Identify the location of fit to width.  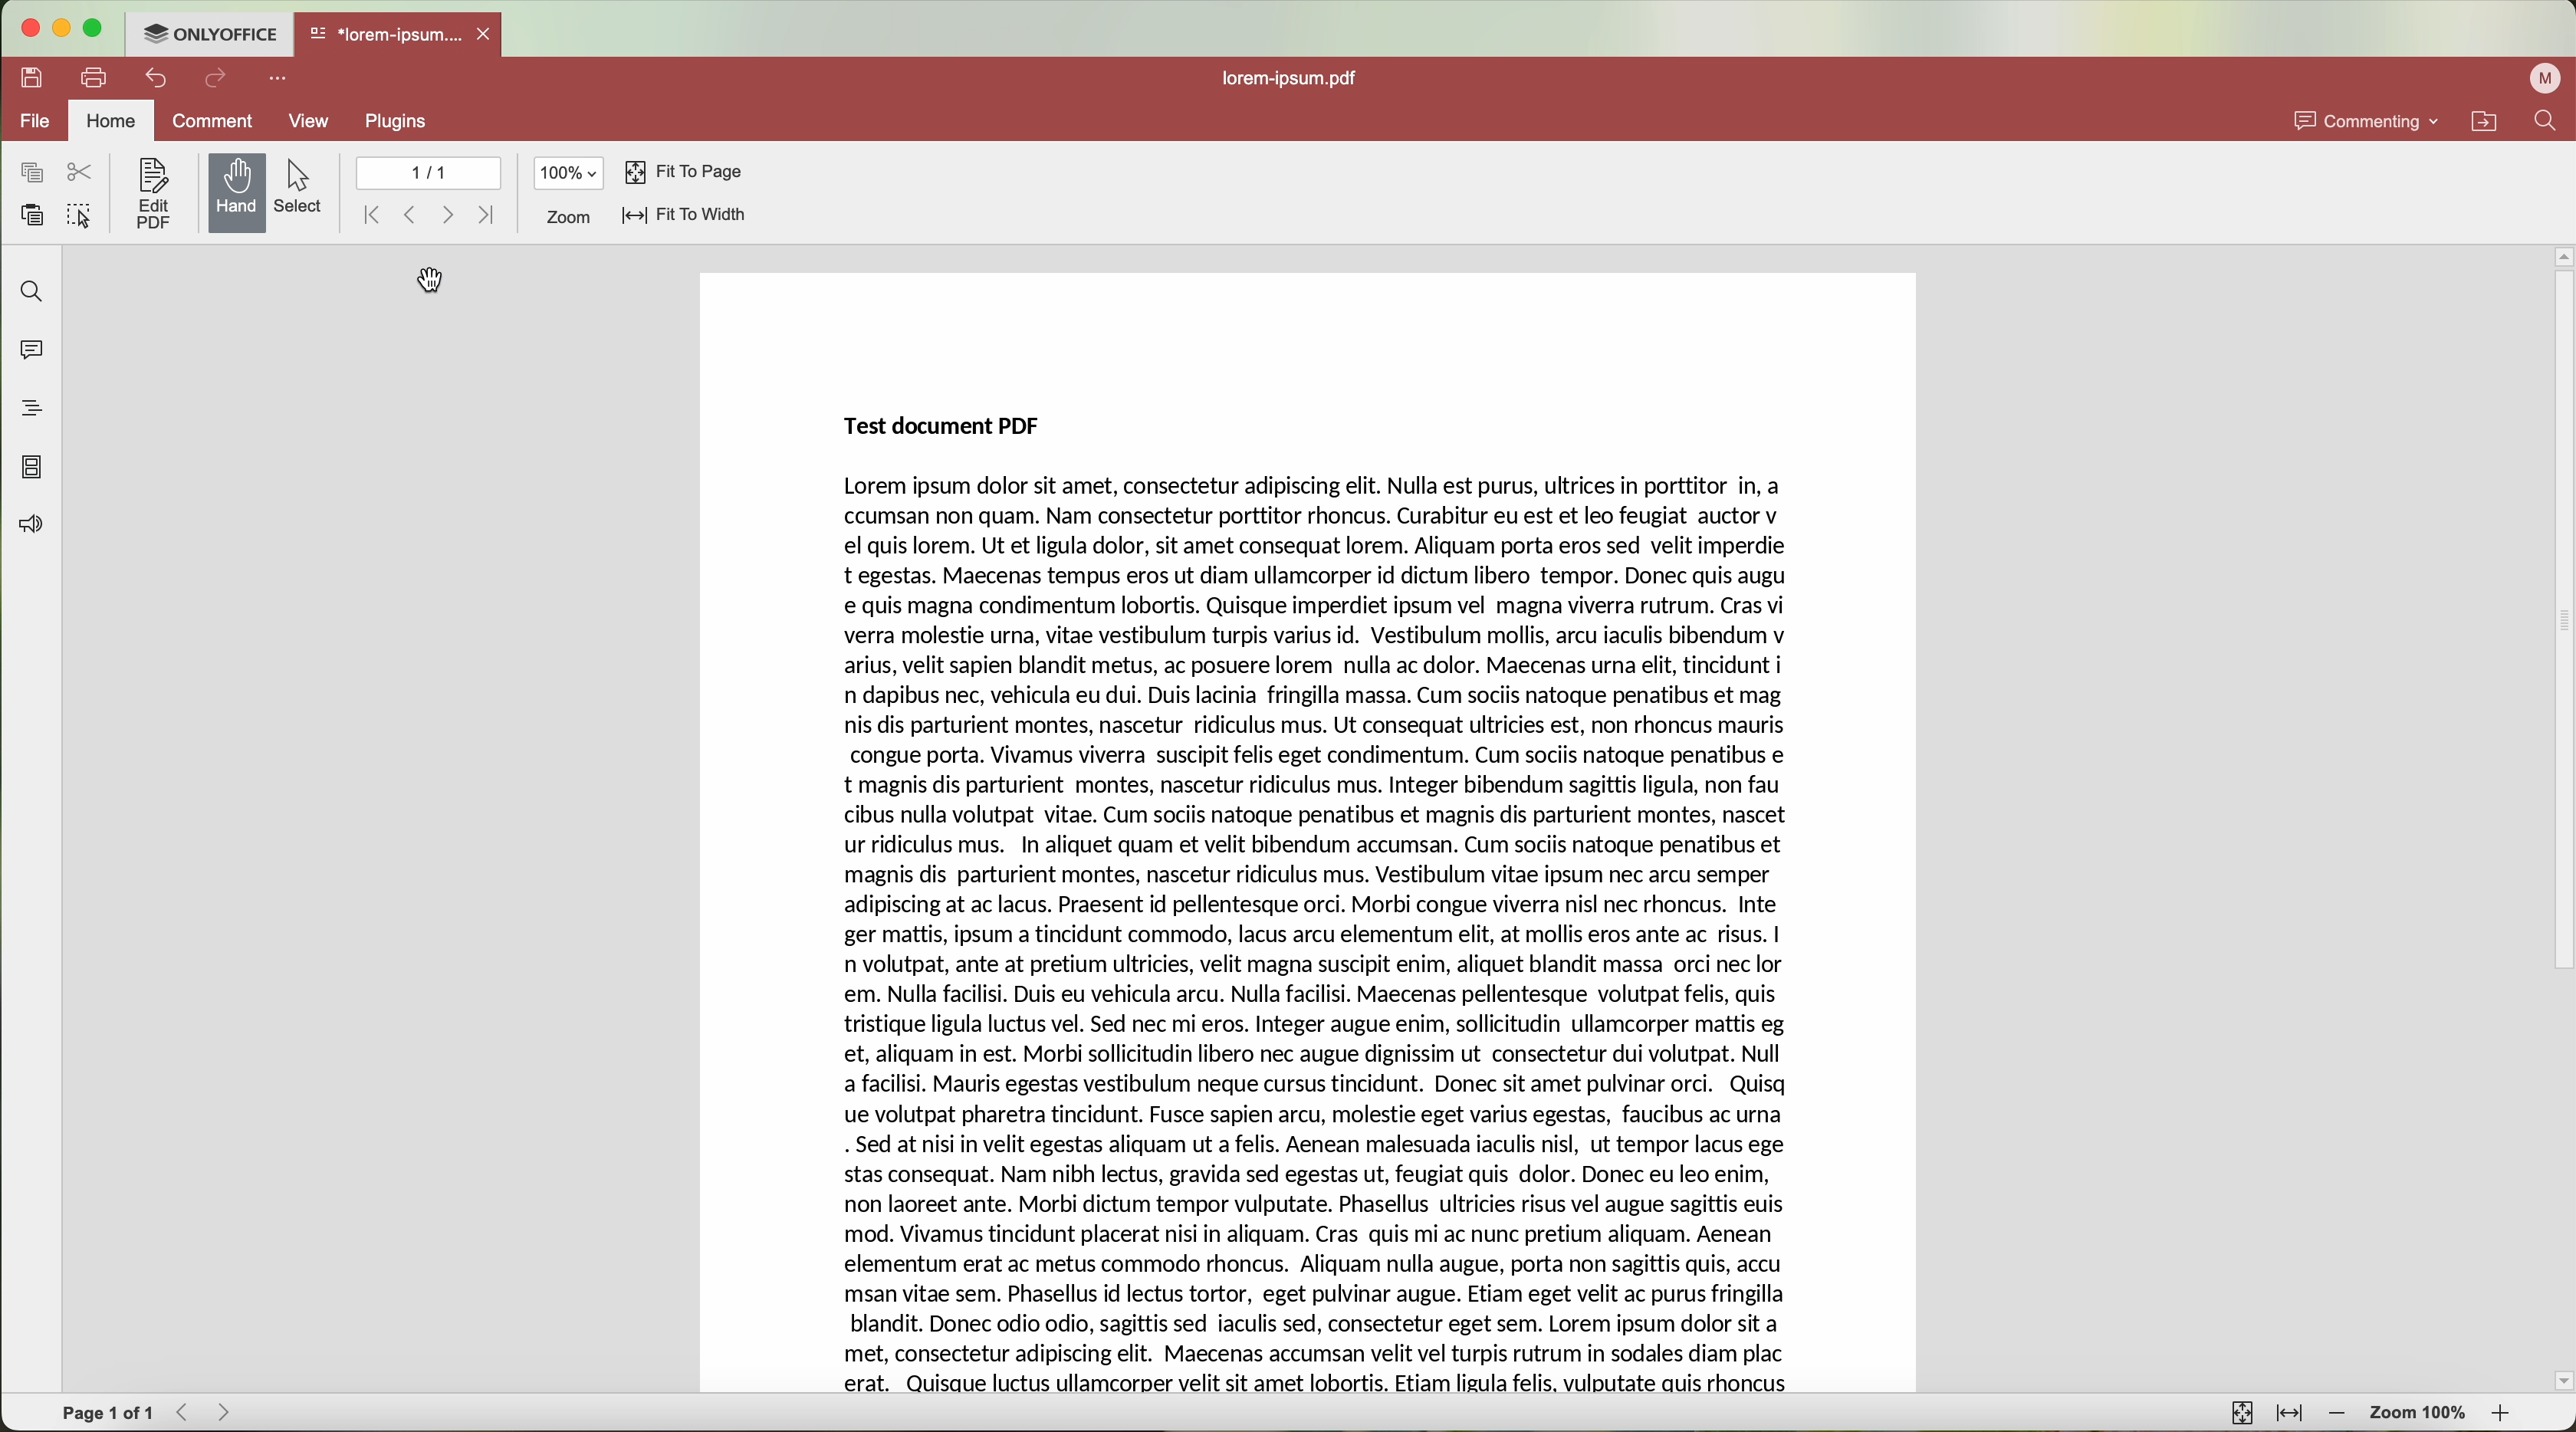
(687, 217).